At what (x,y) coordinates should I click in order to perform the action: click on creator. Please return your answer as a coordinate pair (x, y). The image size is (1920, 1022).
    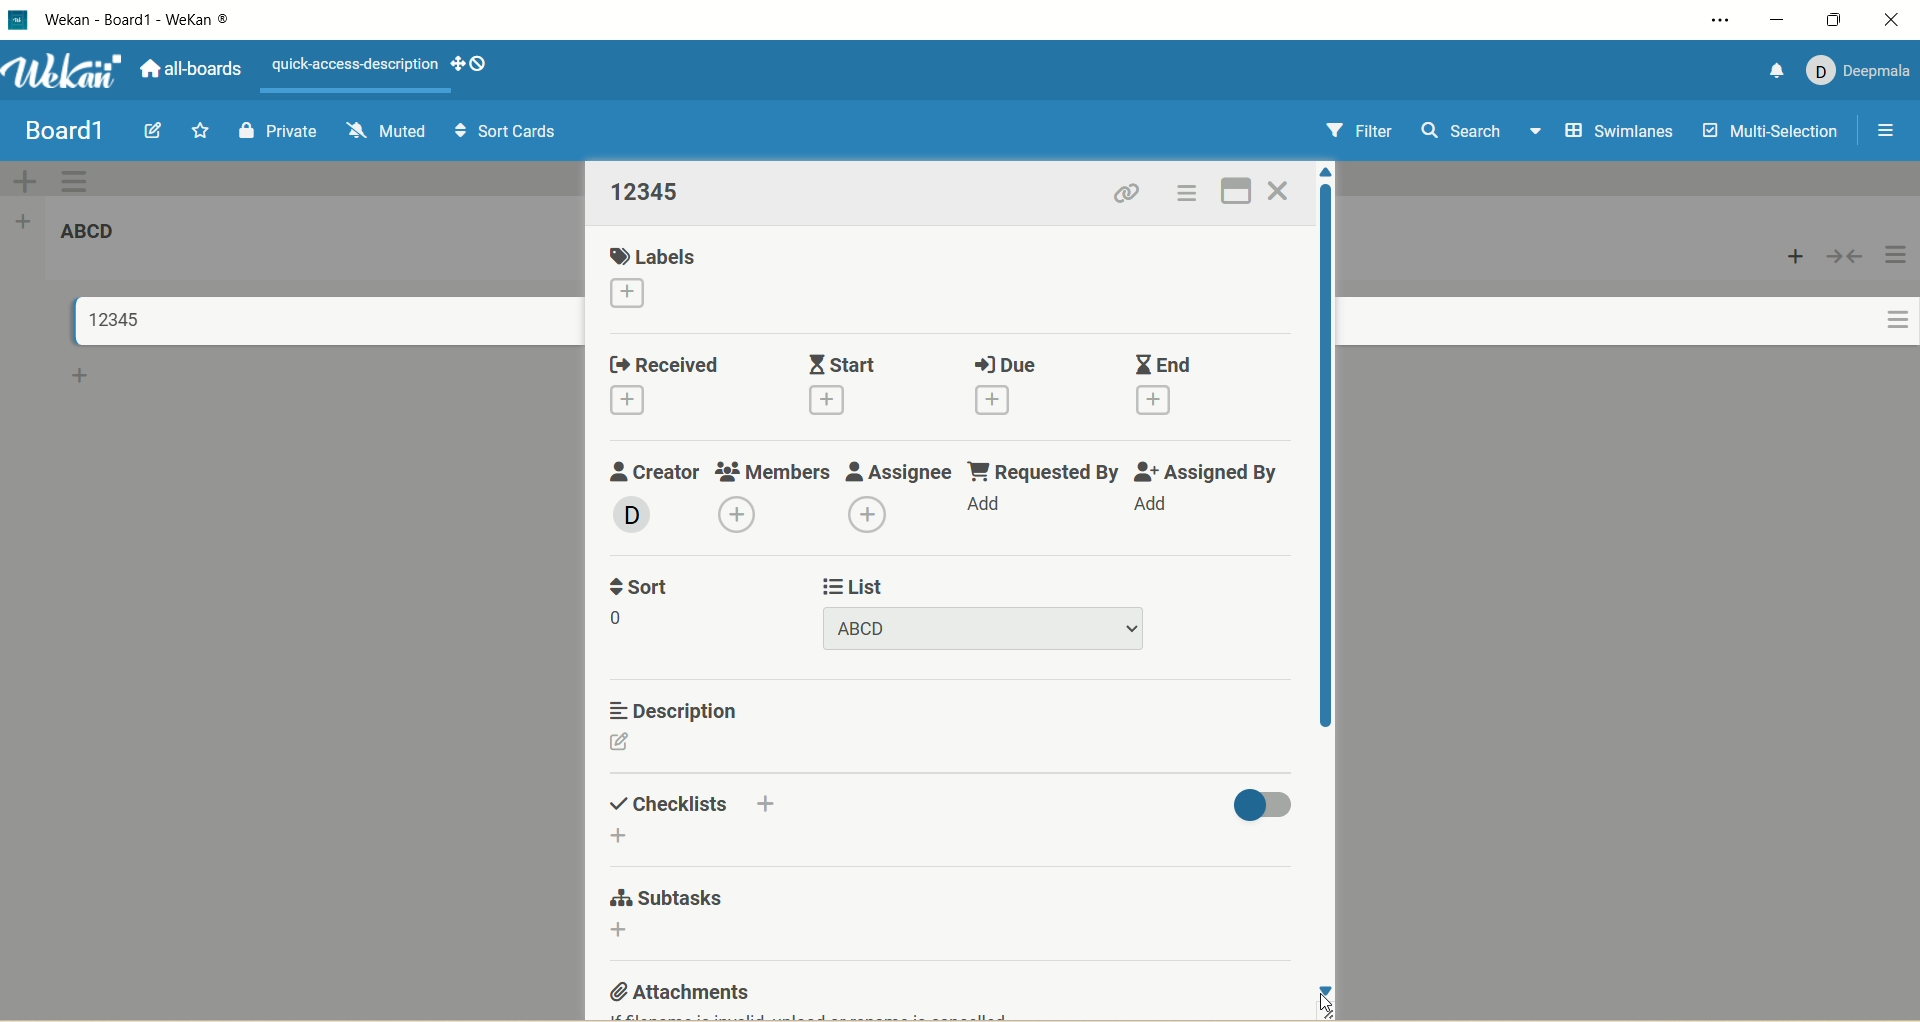
    Looking at the image, I should click on (655, 467).